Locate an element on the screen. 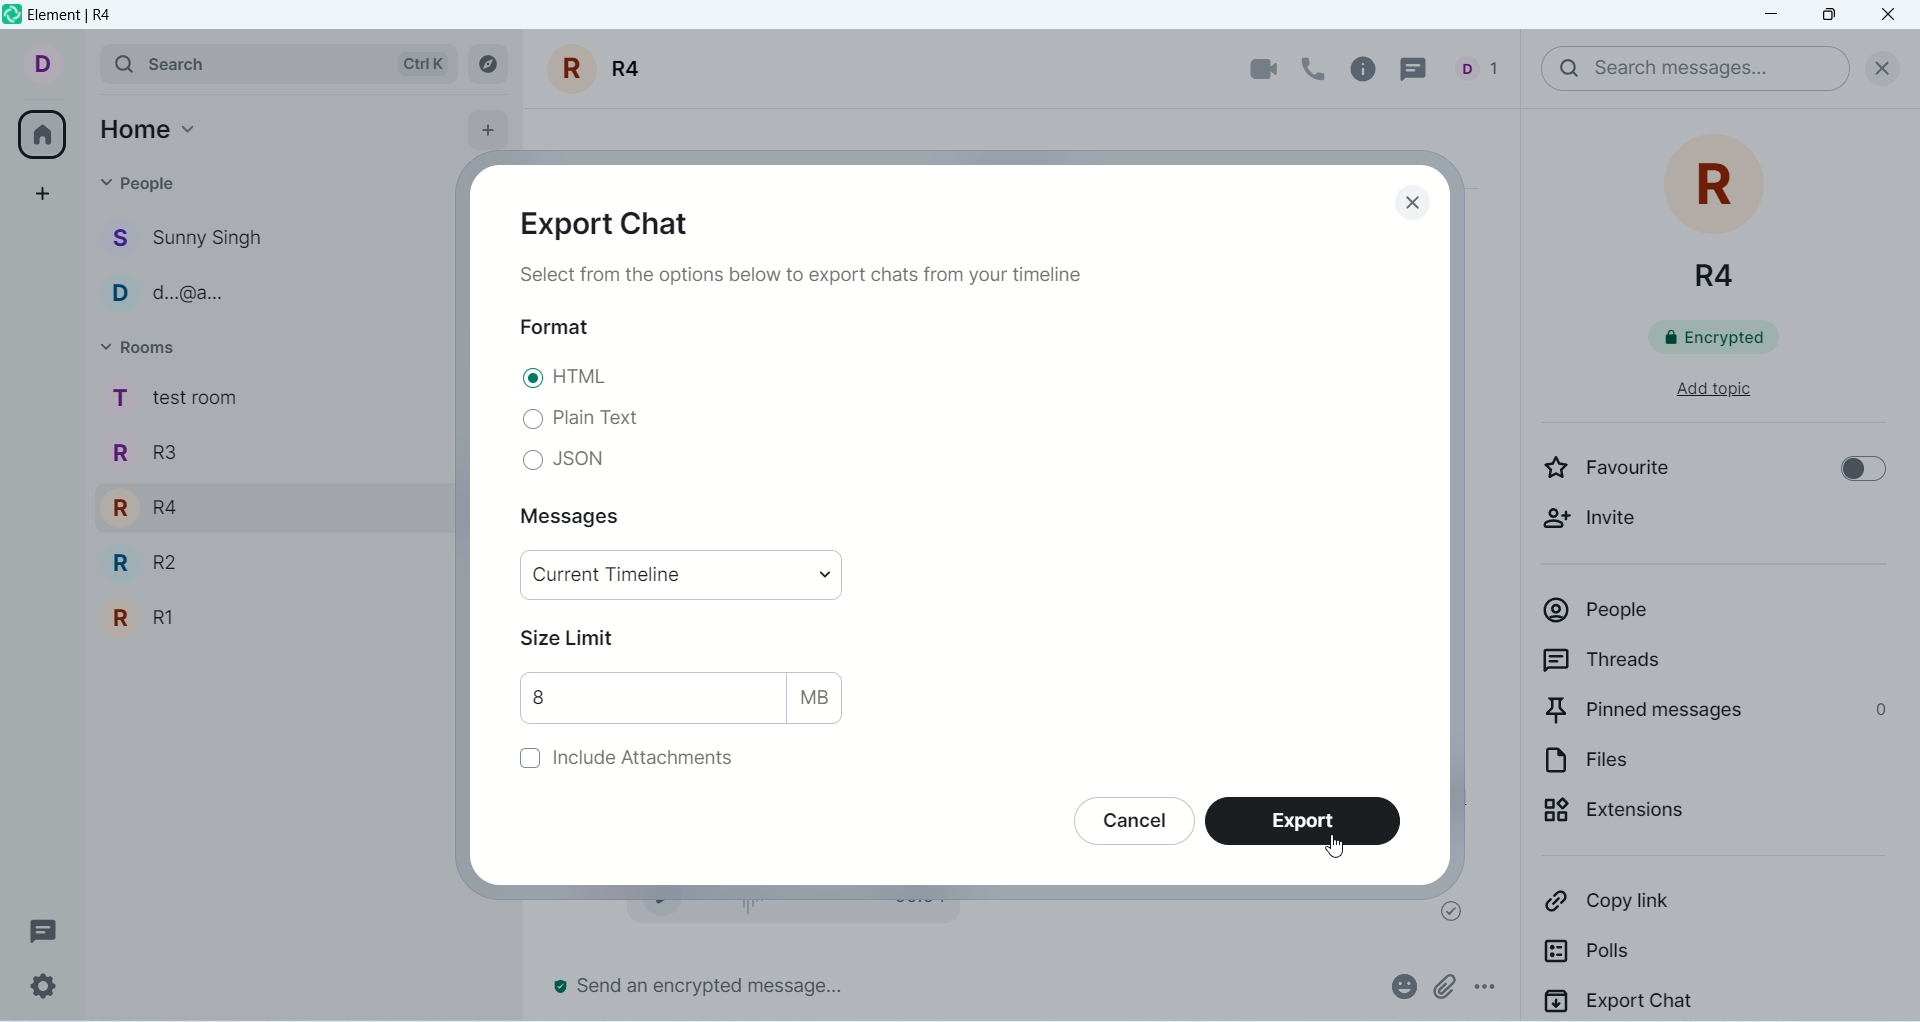  vertical scroll bar is located at coordinates (1908, 564).